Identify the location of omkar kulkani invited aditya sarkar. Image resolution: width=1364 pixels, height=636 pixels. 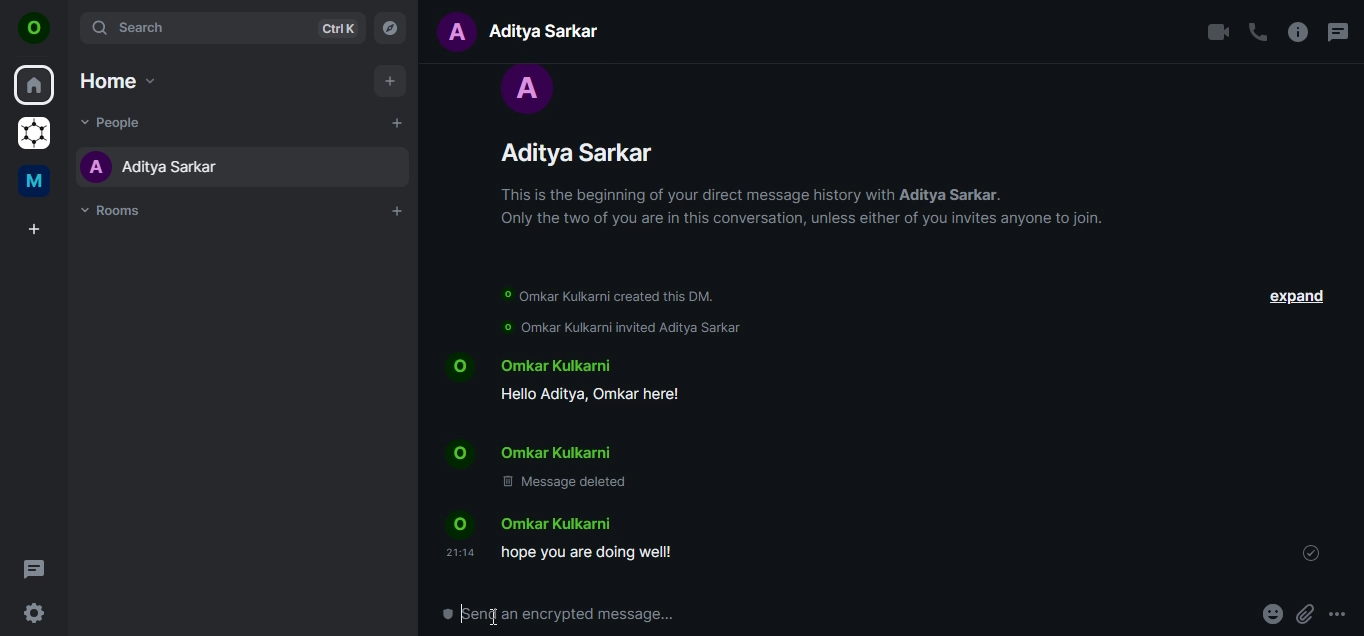
(620, 327).